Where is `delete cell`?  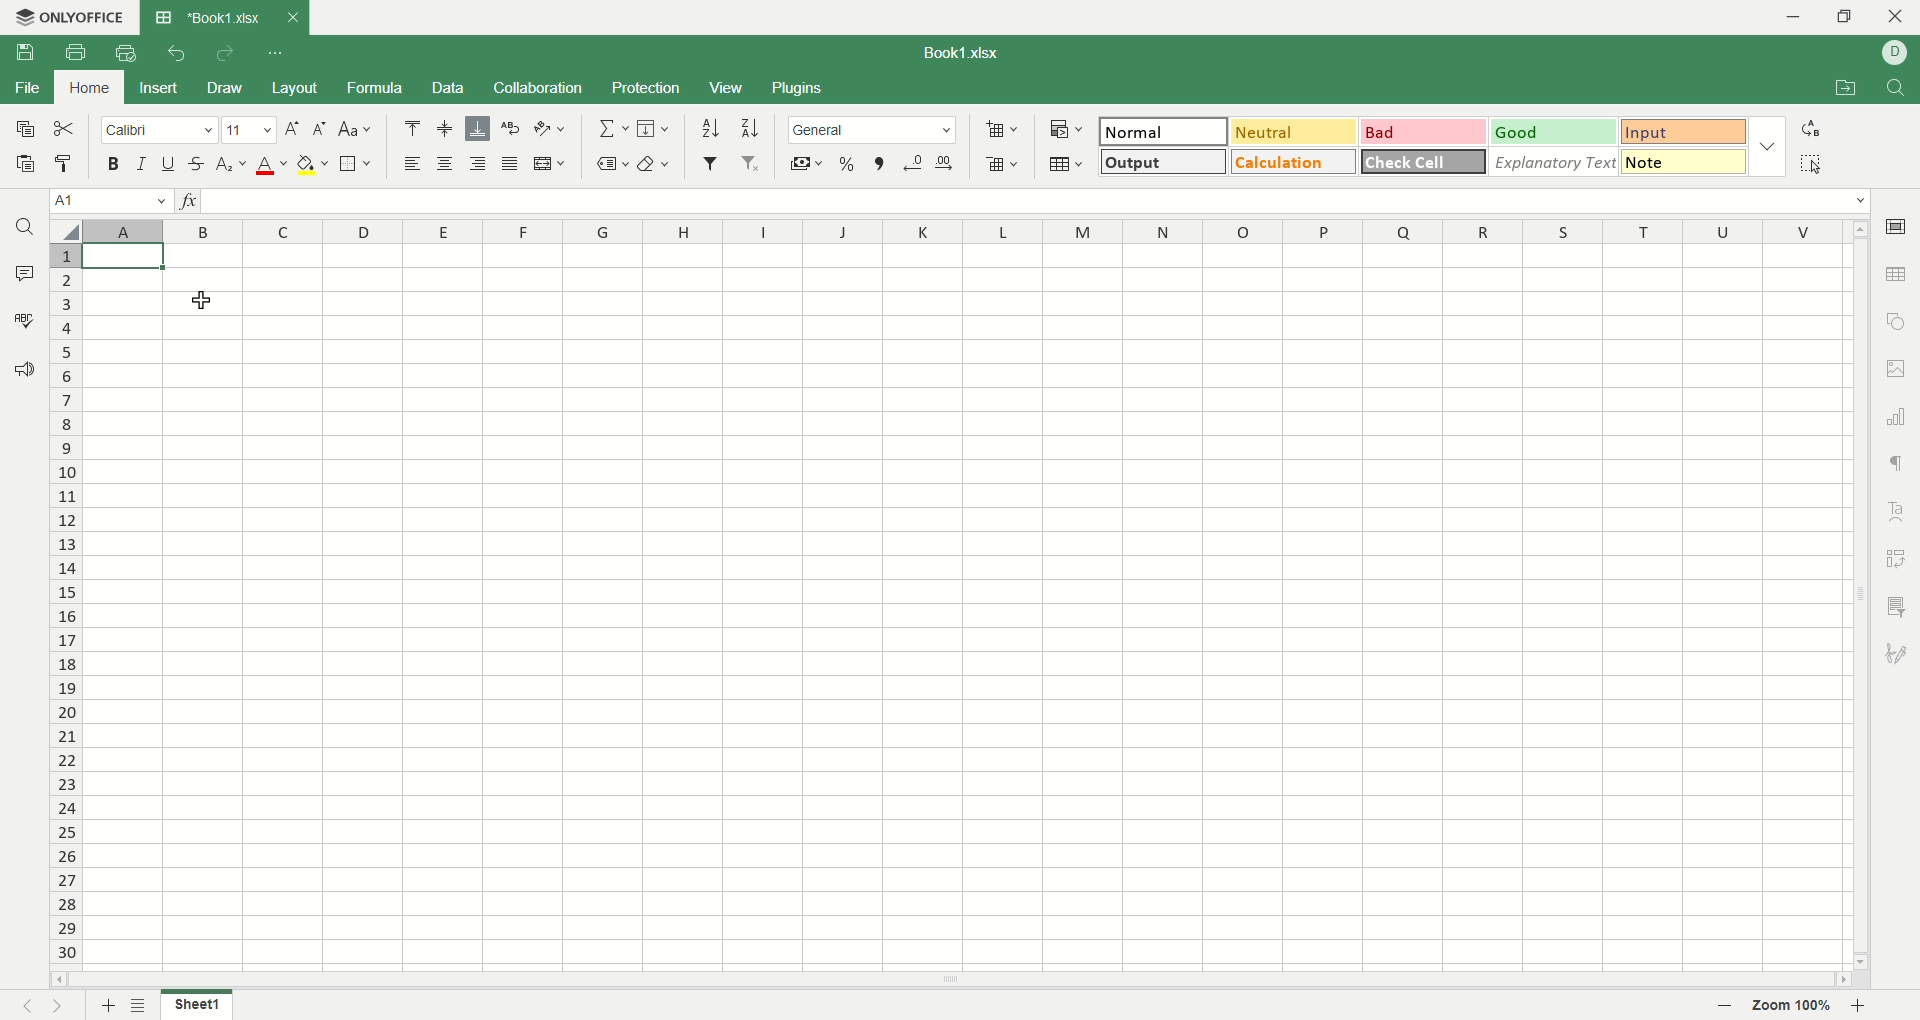 delete cell is located at coordinates (1001, 165).